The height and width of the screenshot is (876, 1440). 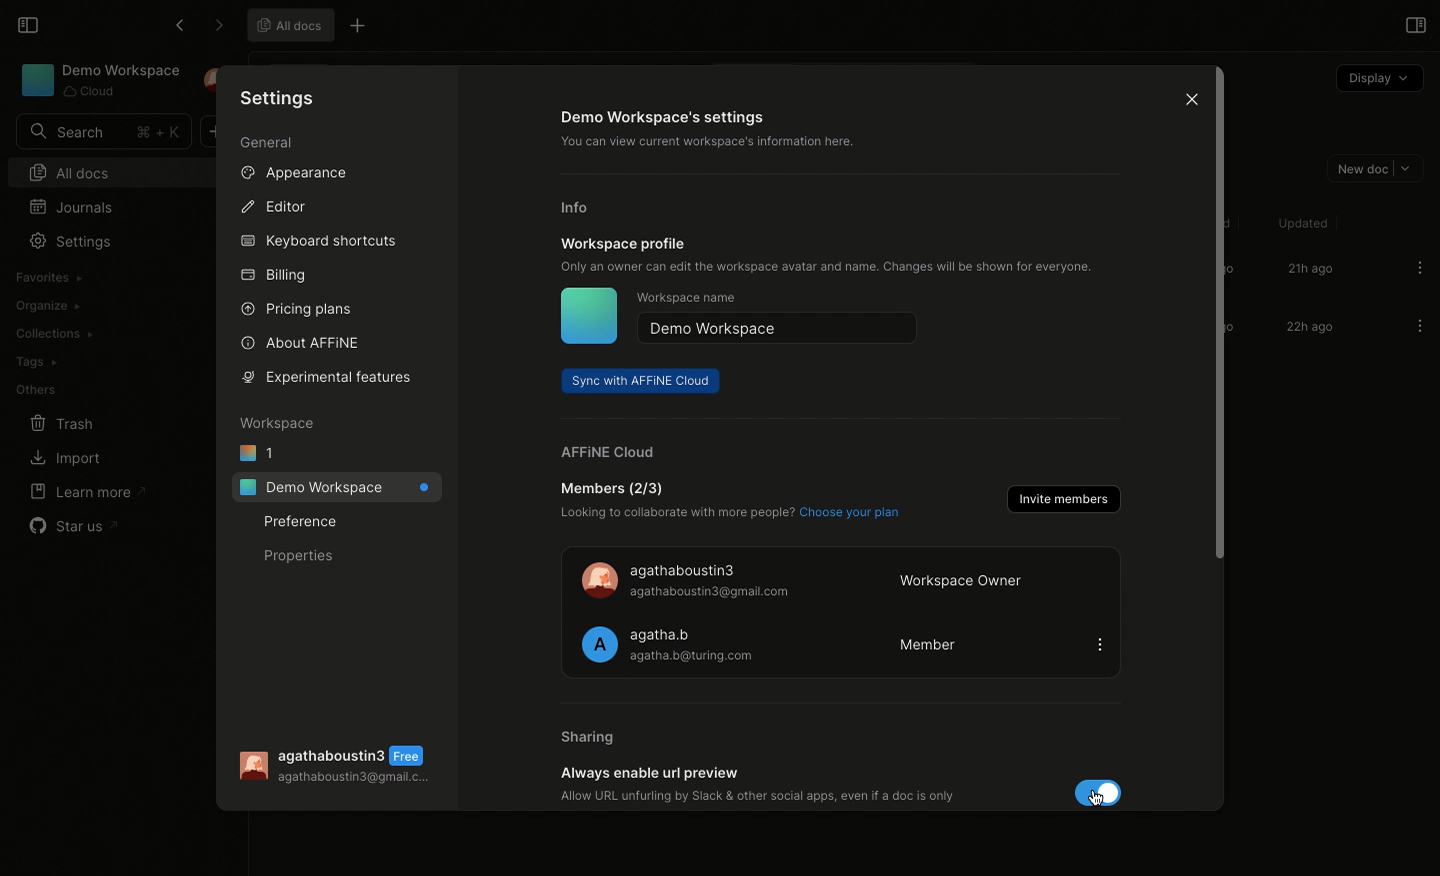 What do you see at coordinates (101, 132) in the screenshot?
I see `Search bar` at bounding box center [101, 132].